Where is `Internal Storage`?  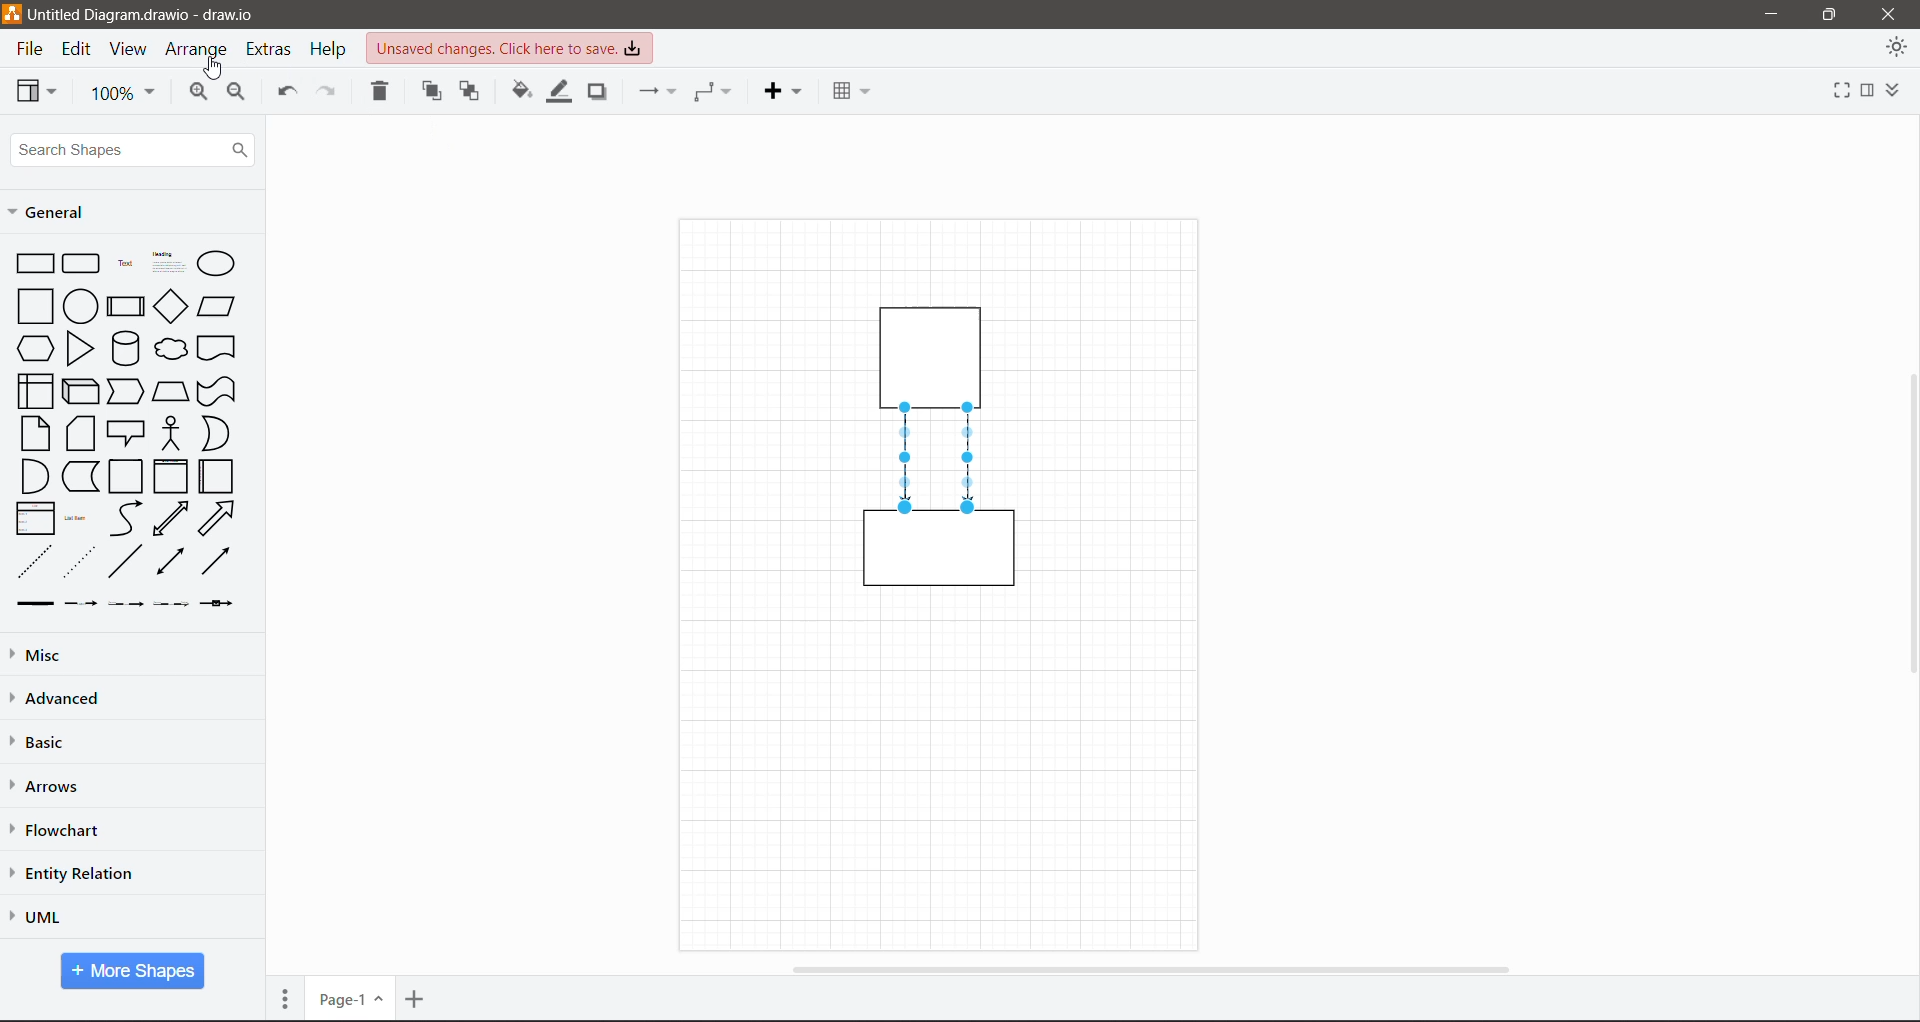
Internal Storage is located at coordinates (33, 390).